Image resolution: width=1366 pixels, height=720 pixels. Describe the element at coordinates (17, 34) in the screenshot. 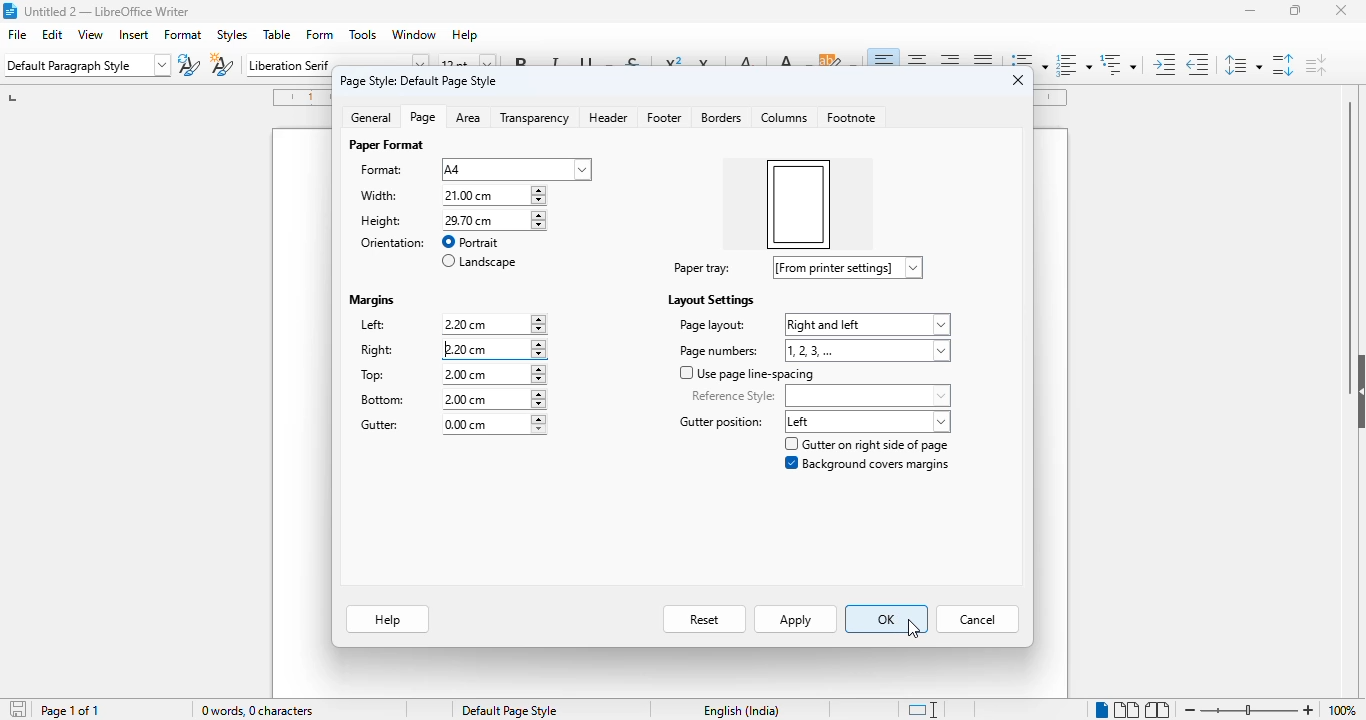

I see `file` at that location.